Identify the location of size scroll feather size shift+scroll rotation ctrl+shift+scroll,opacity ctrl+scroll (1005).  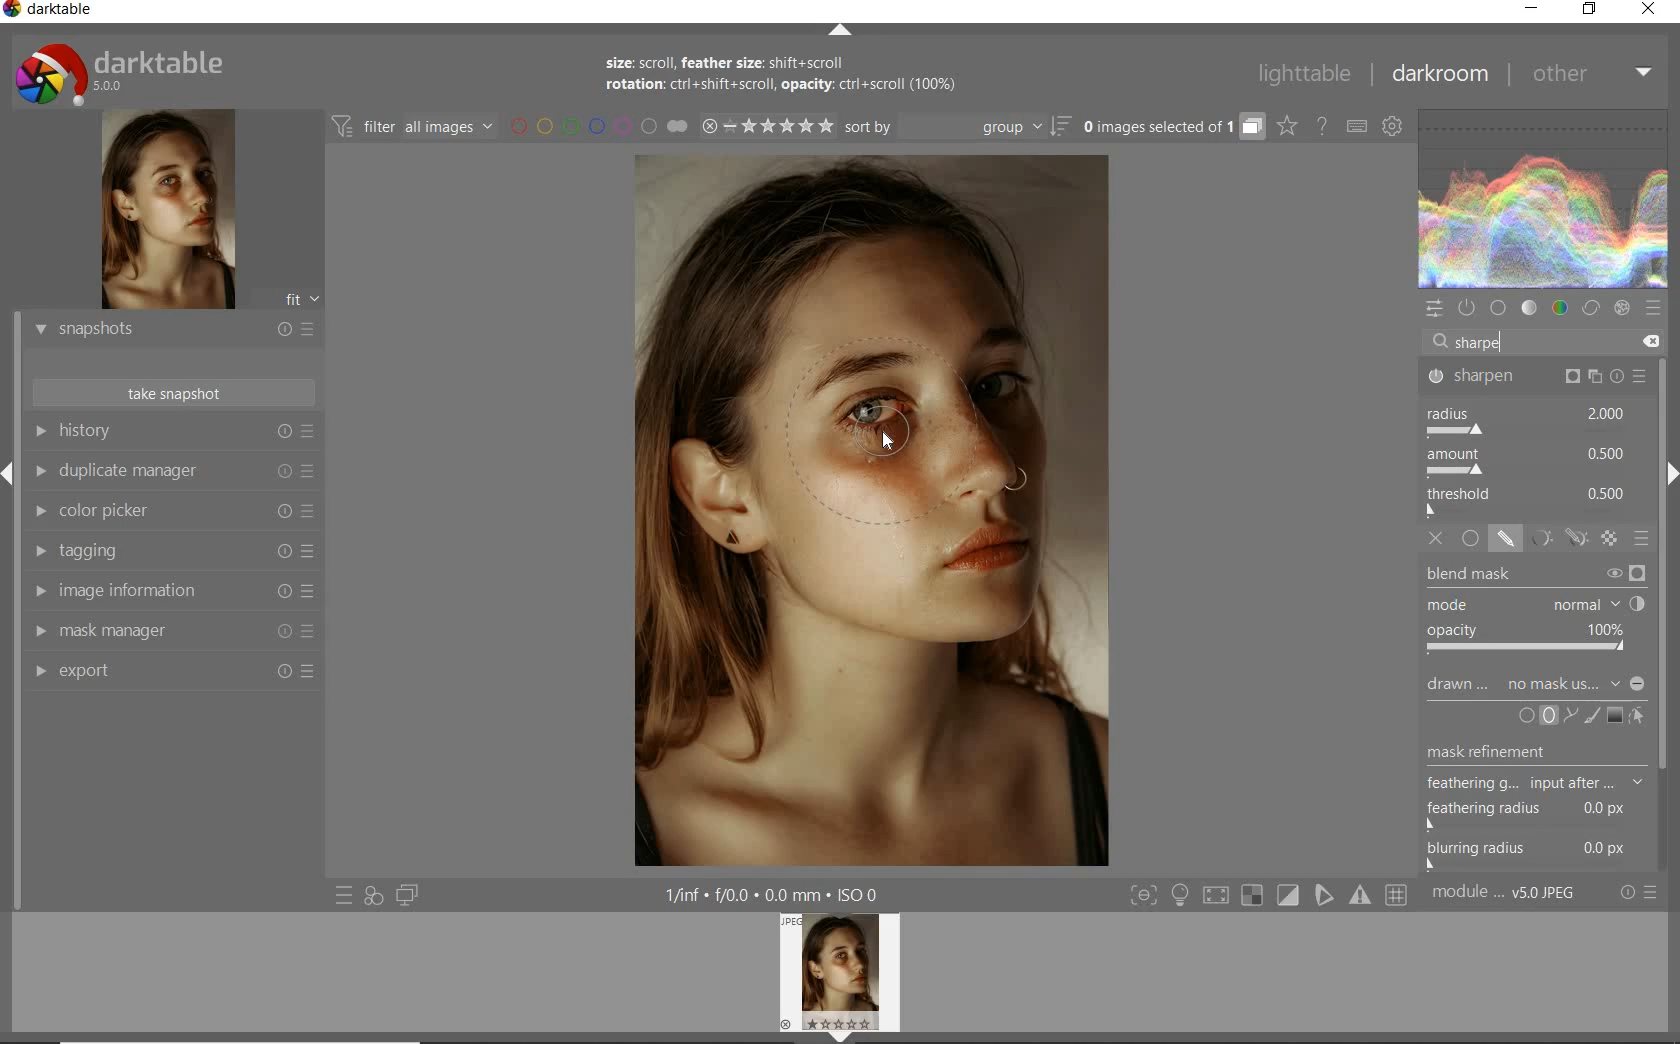
(795, 79).